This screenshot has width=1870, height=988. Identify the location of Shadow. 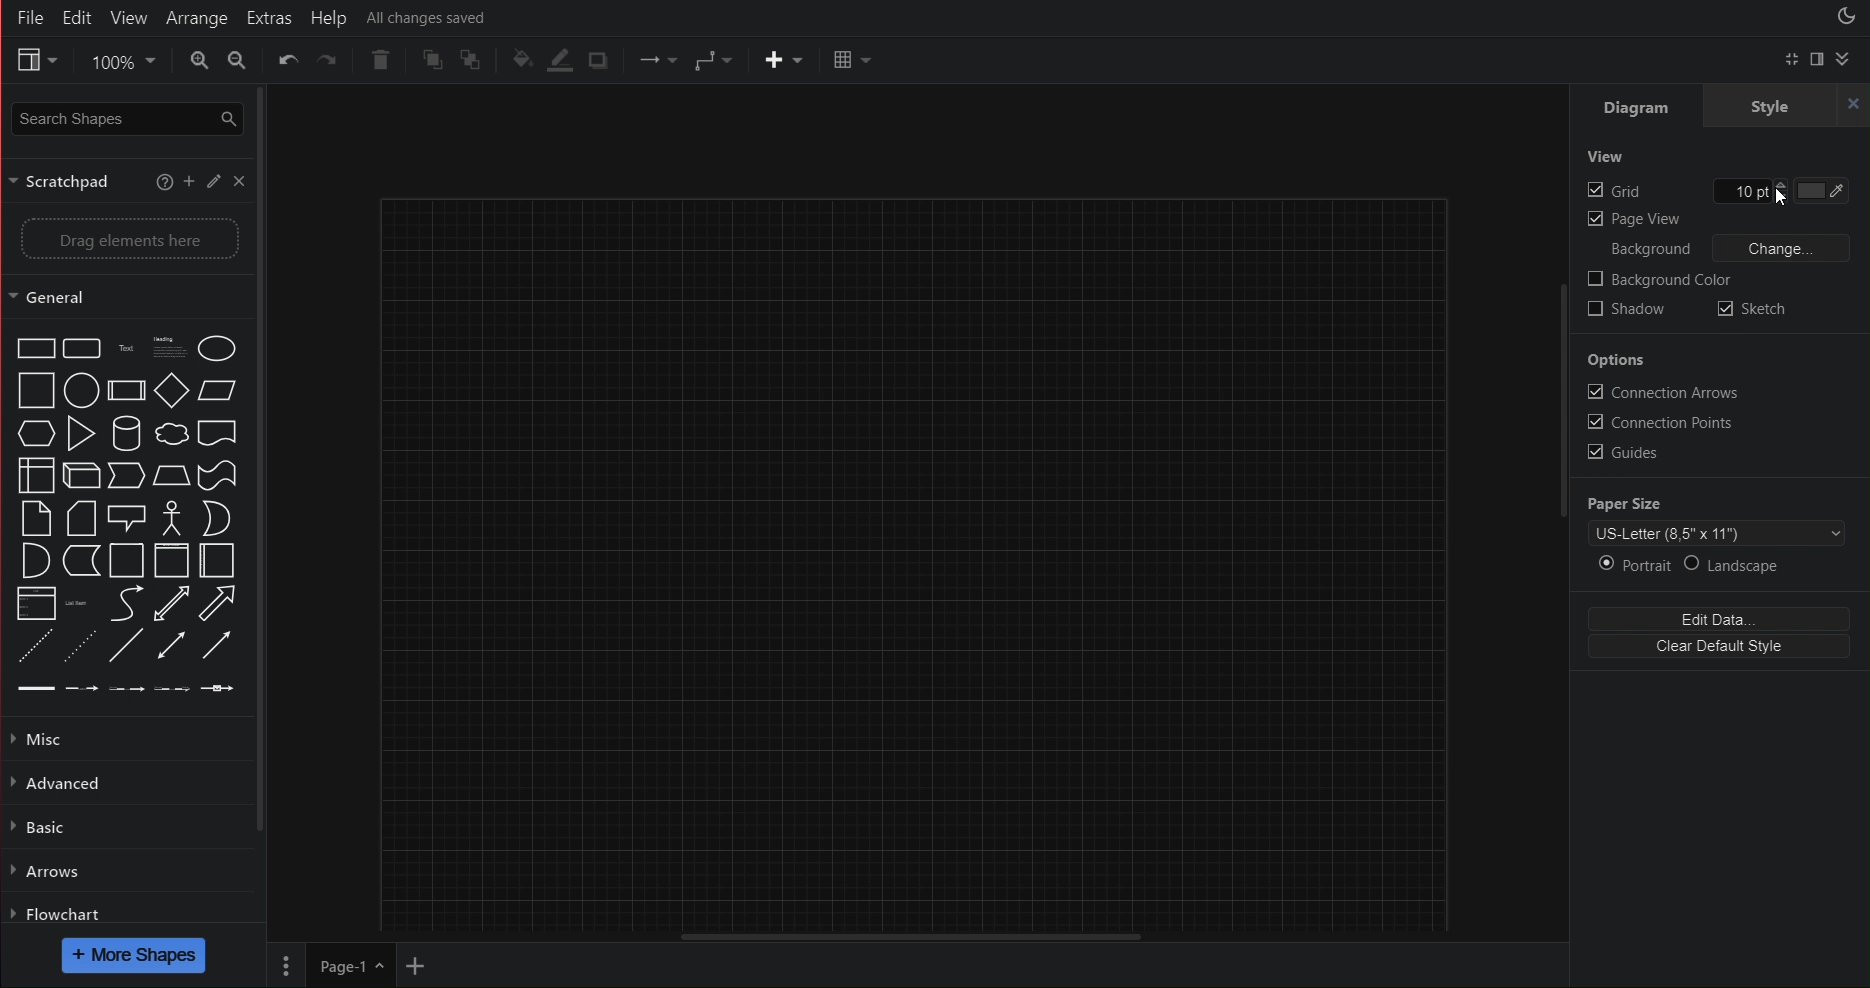
(605, 57).